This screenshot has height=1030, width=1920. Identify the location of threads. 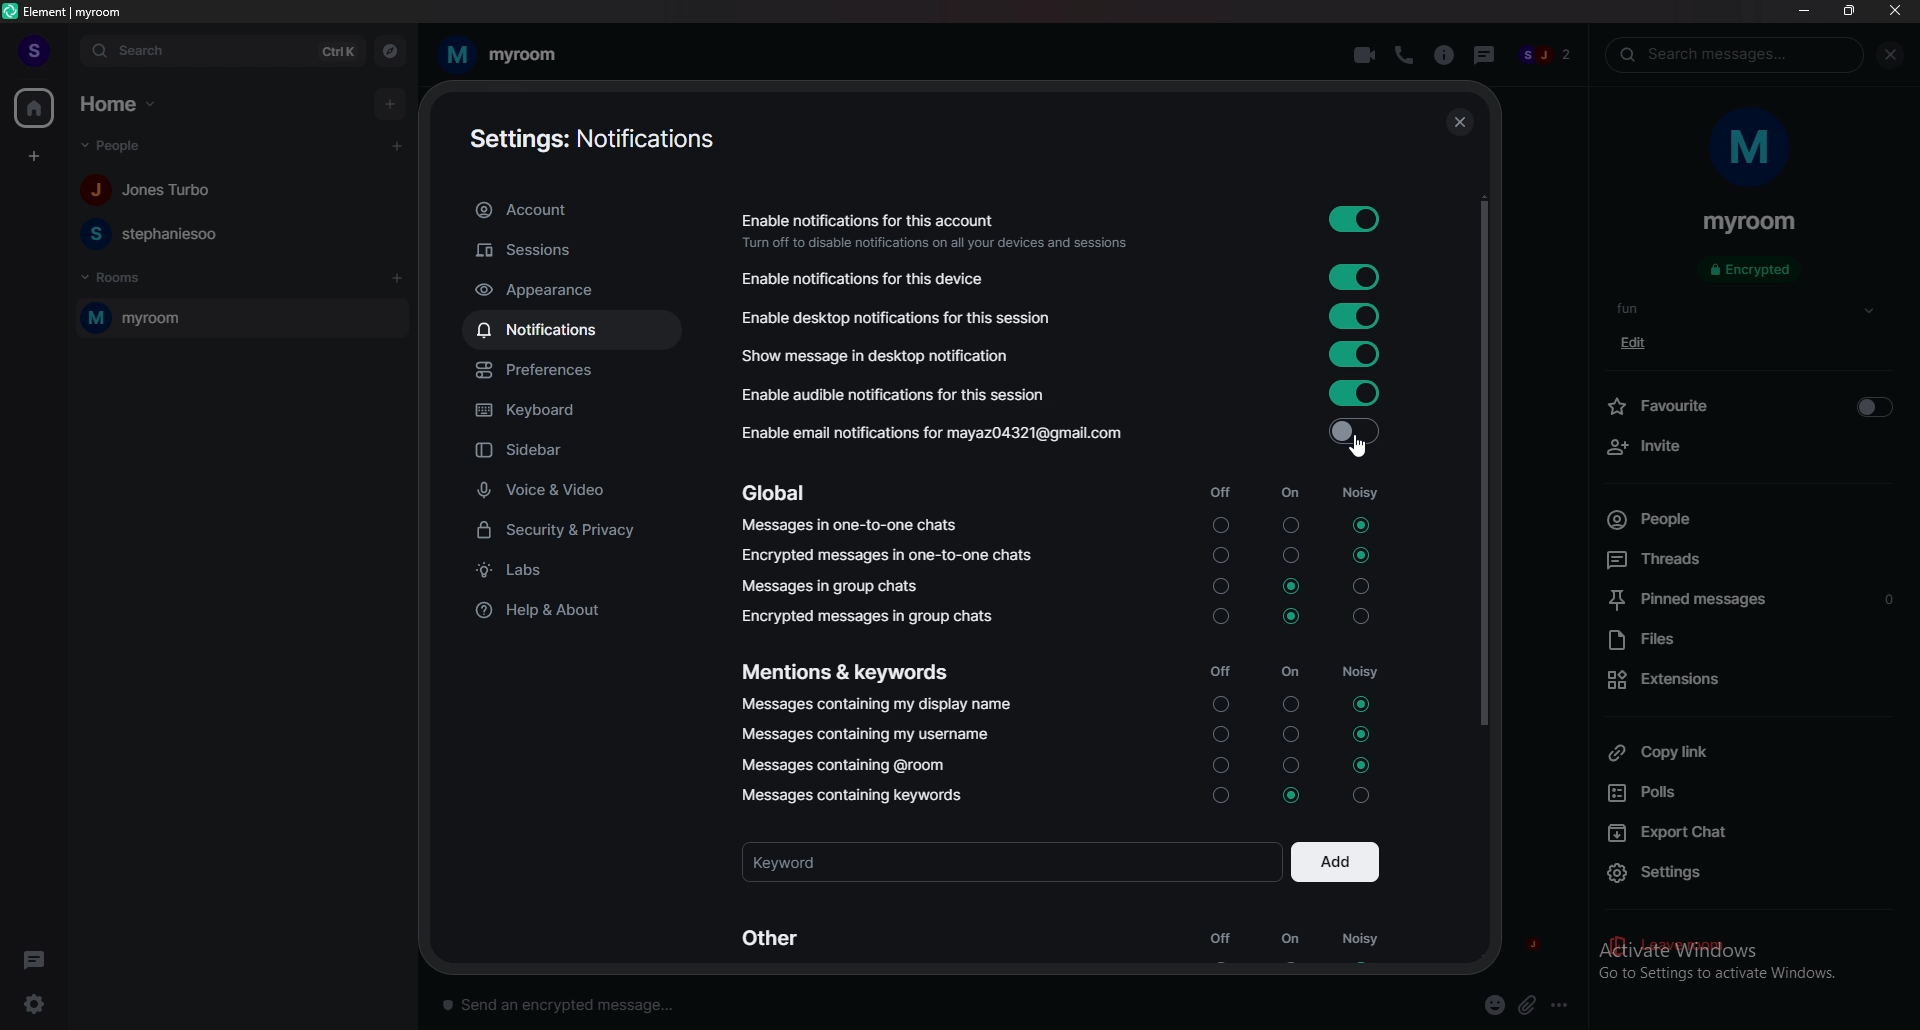
(1481, 52).